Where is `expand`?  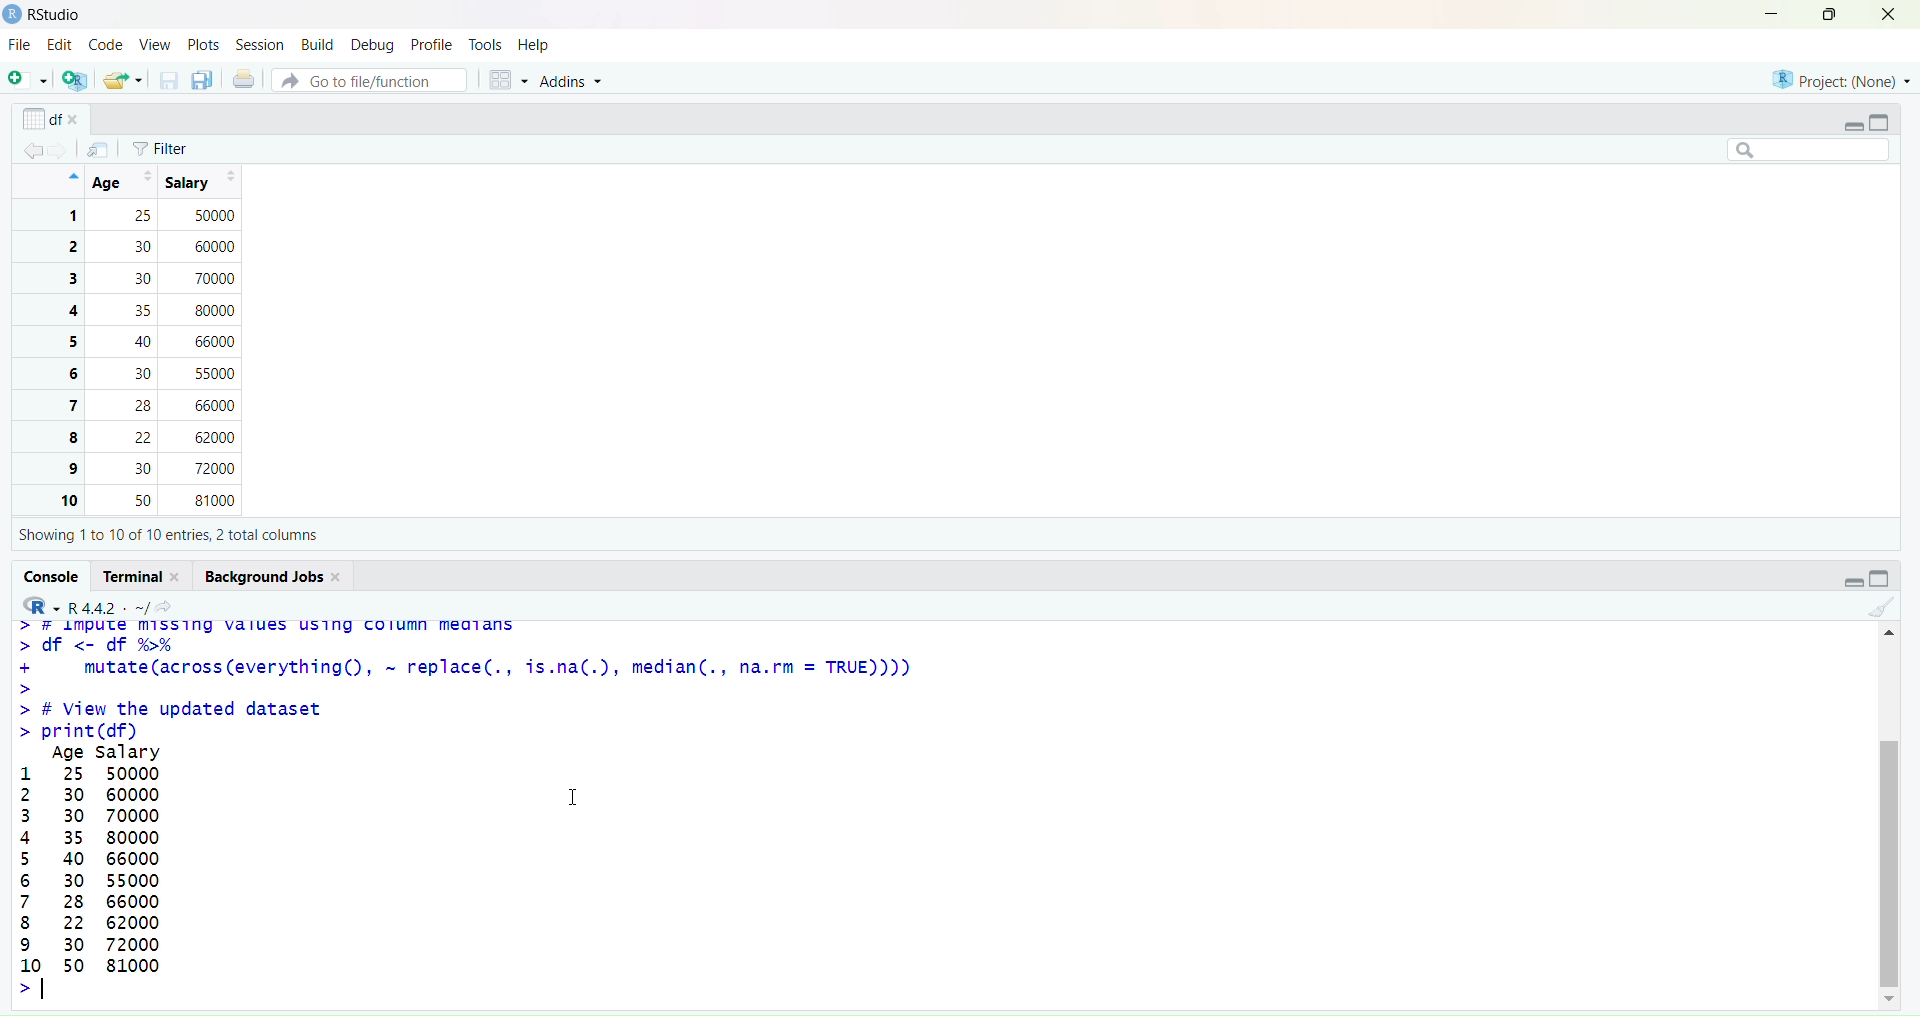 expand is located at coordinates (1846, 581).